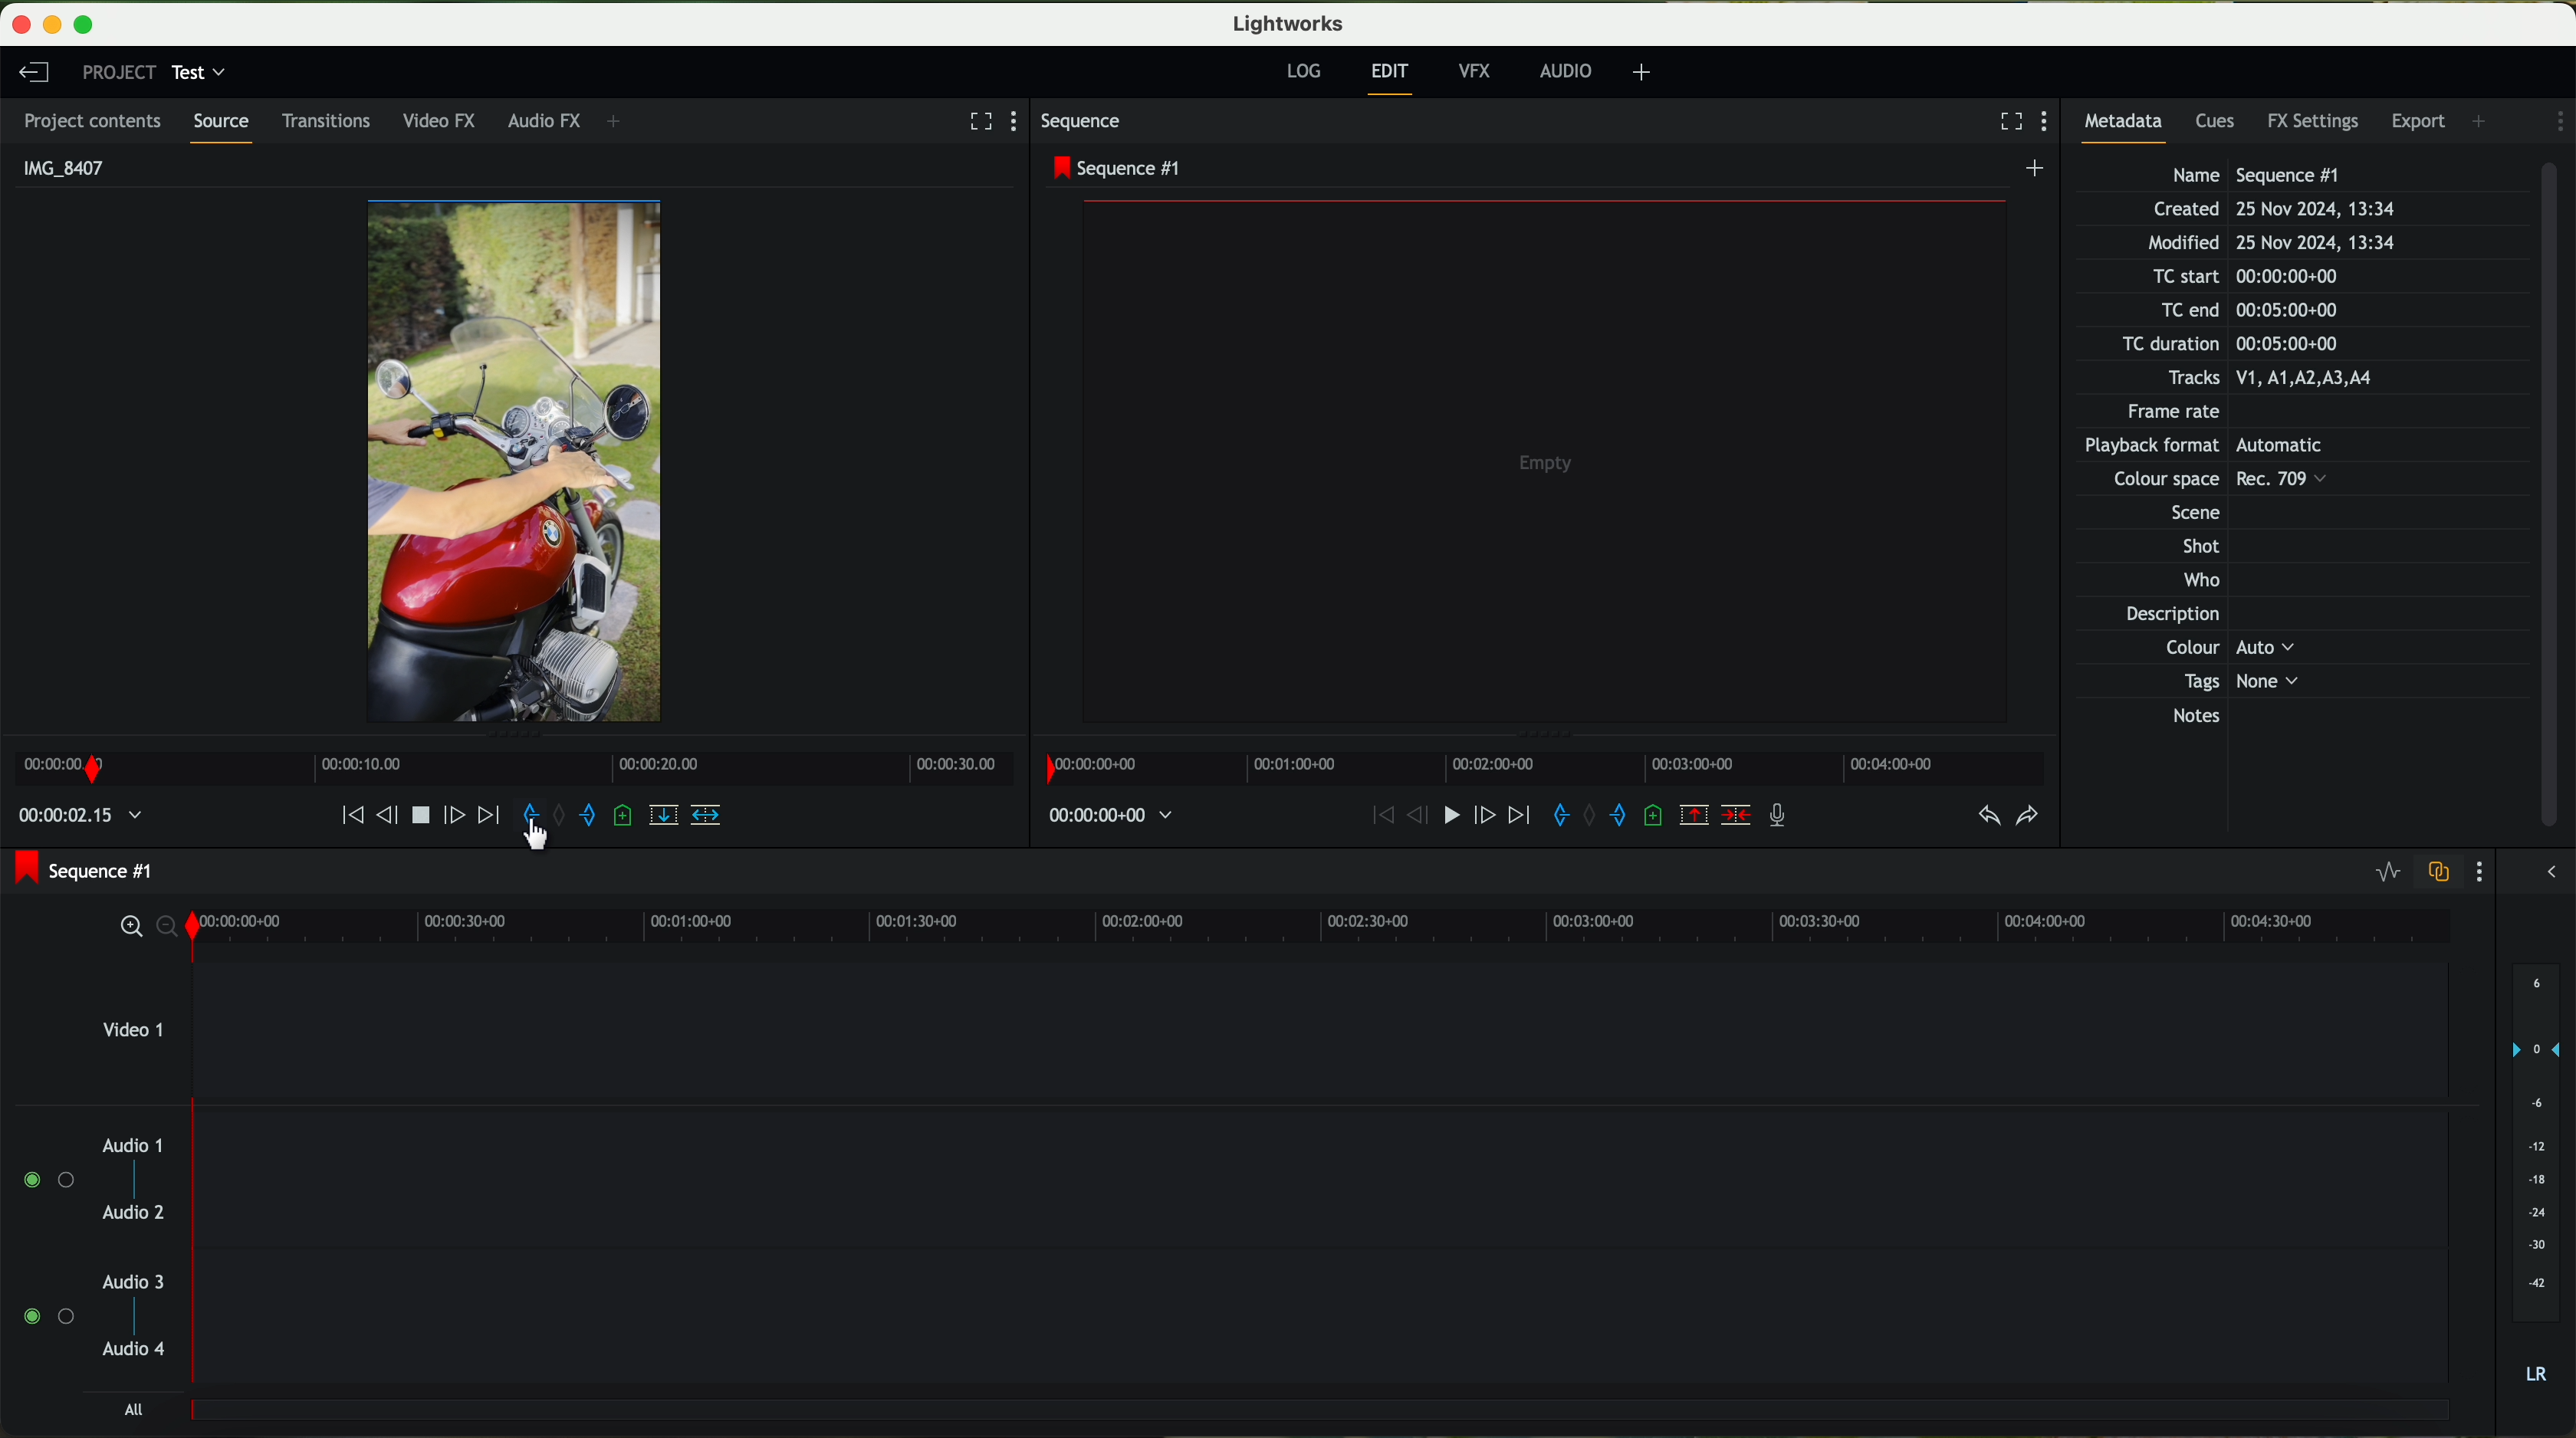 The height and width of the screenshot is (1438, 2576). Describe the element at coordinates (2003, 121) in the screenshot. I see `fullscreen` at that location.